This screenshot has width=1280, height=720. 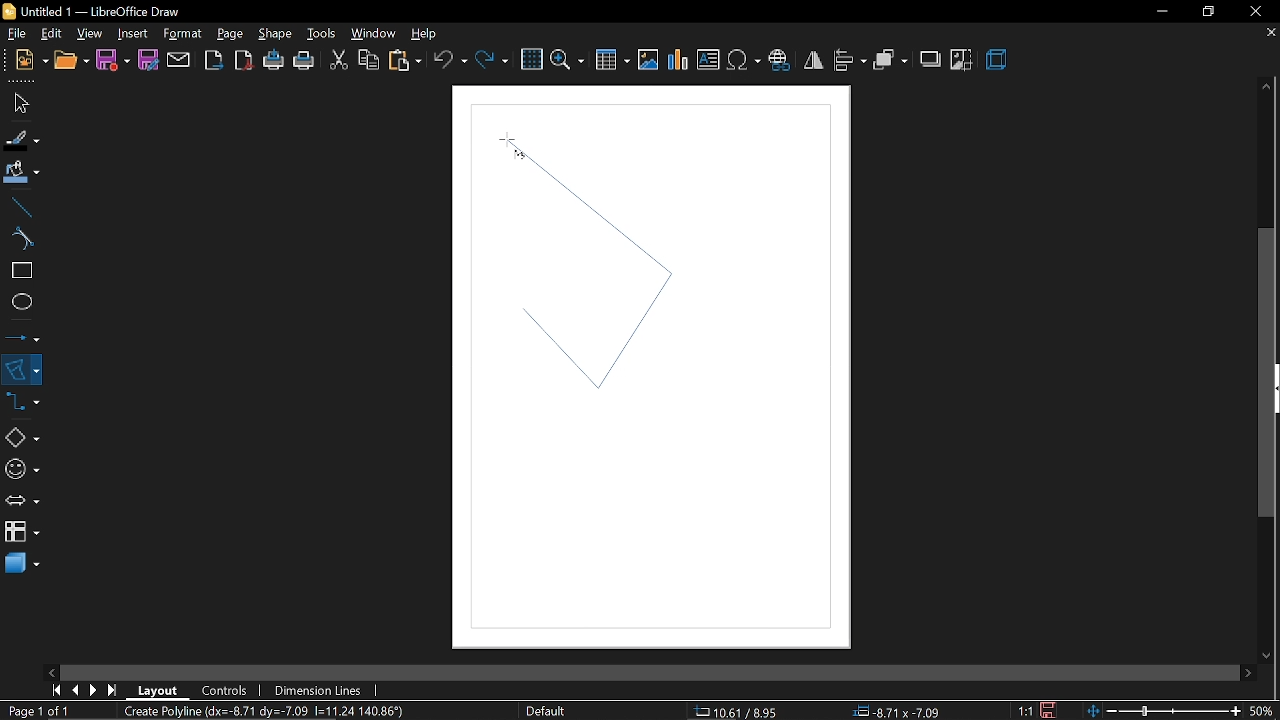 I want to click on change zoom, so click(x=1163, y=709).